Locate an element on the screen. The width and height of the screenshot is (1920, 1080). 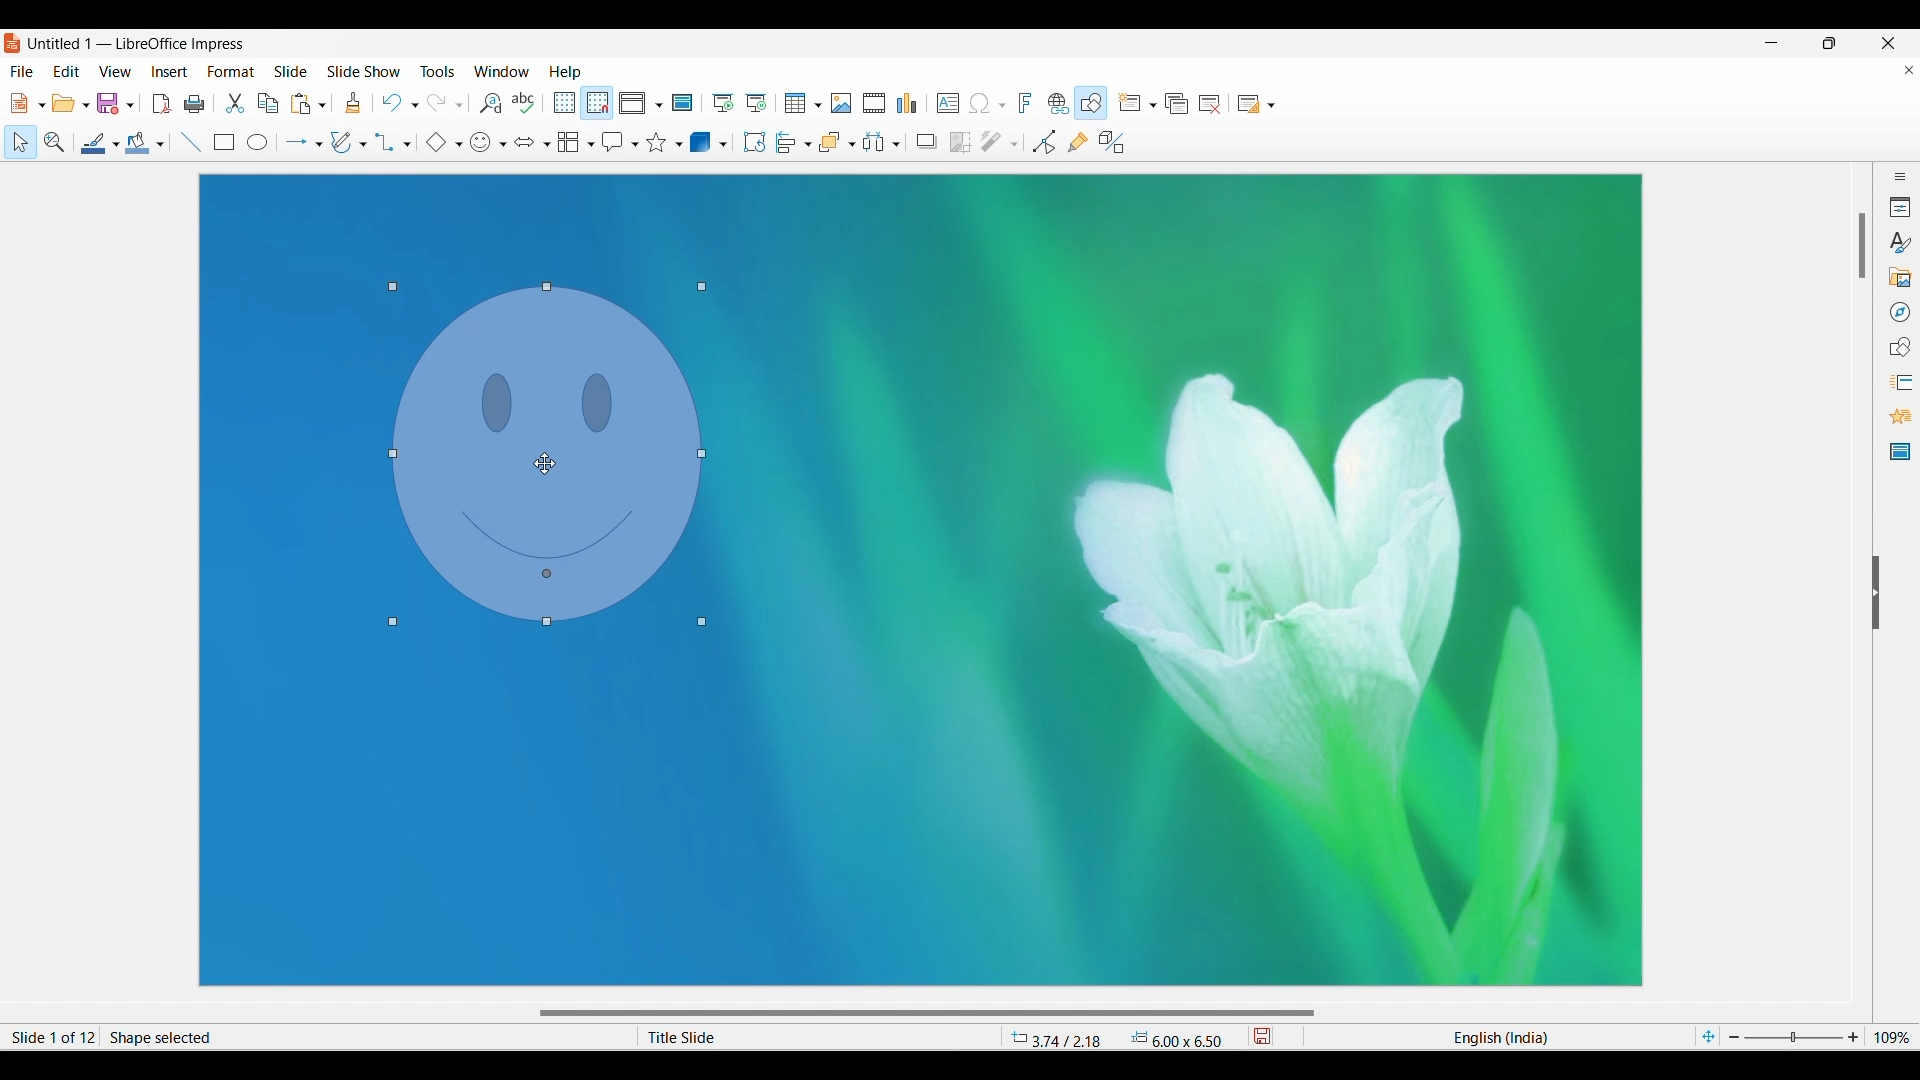
Toggle point edit mode is located at coordinates (1044, 142).